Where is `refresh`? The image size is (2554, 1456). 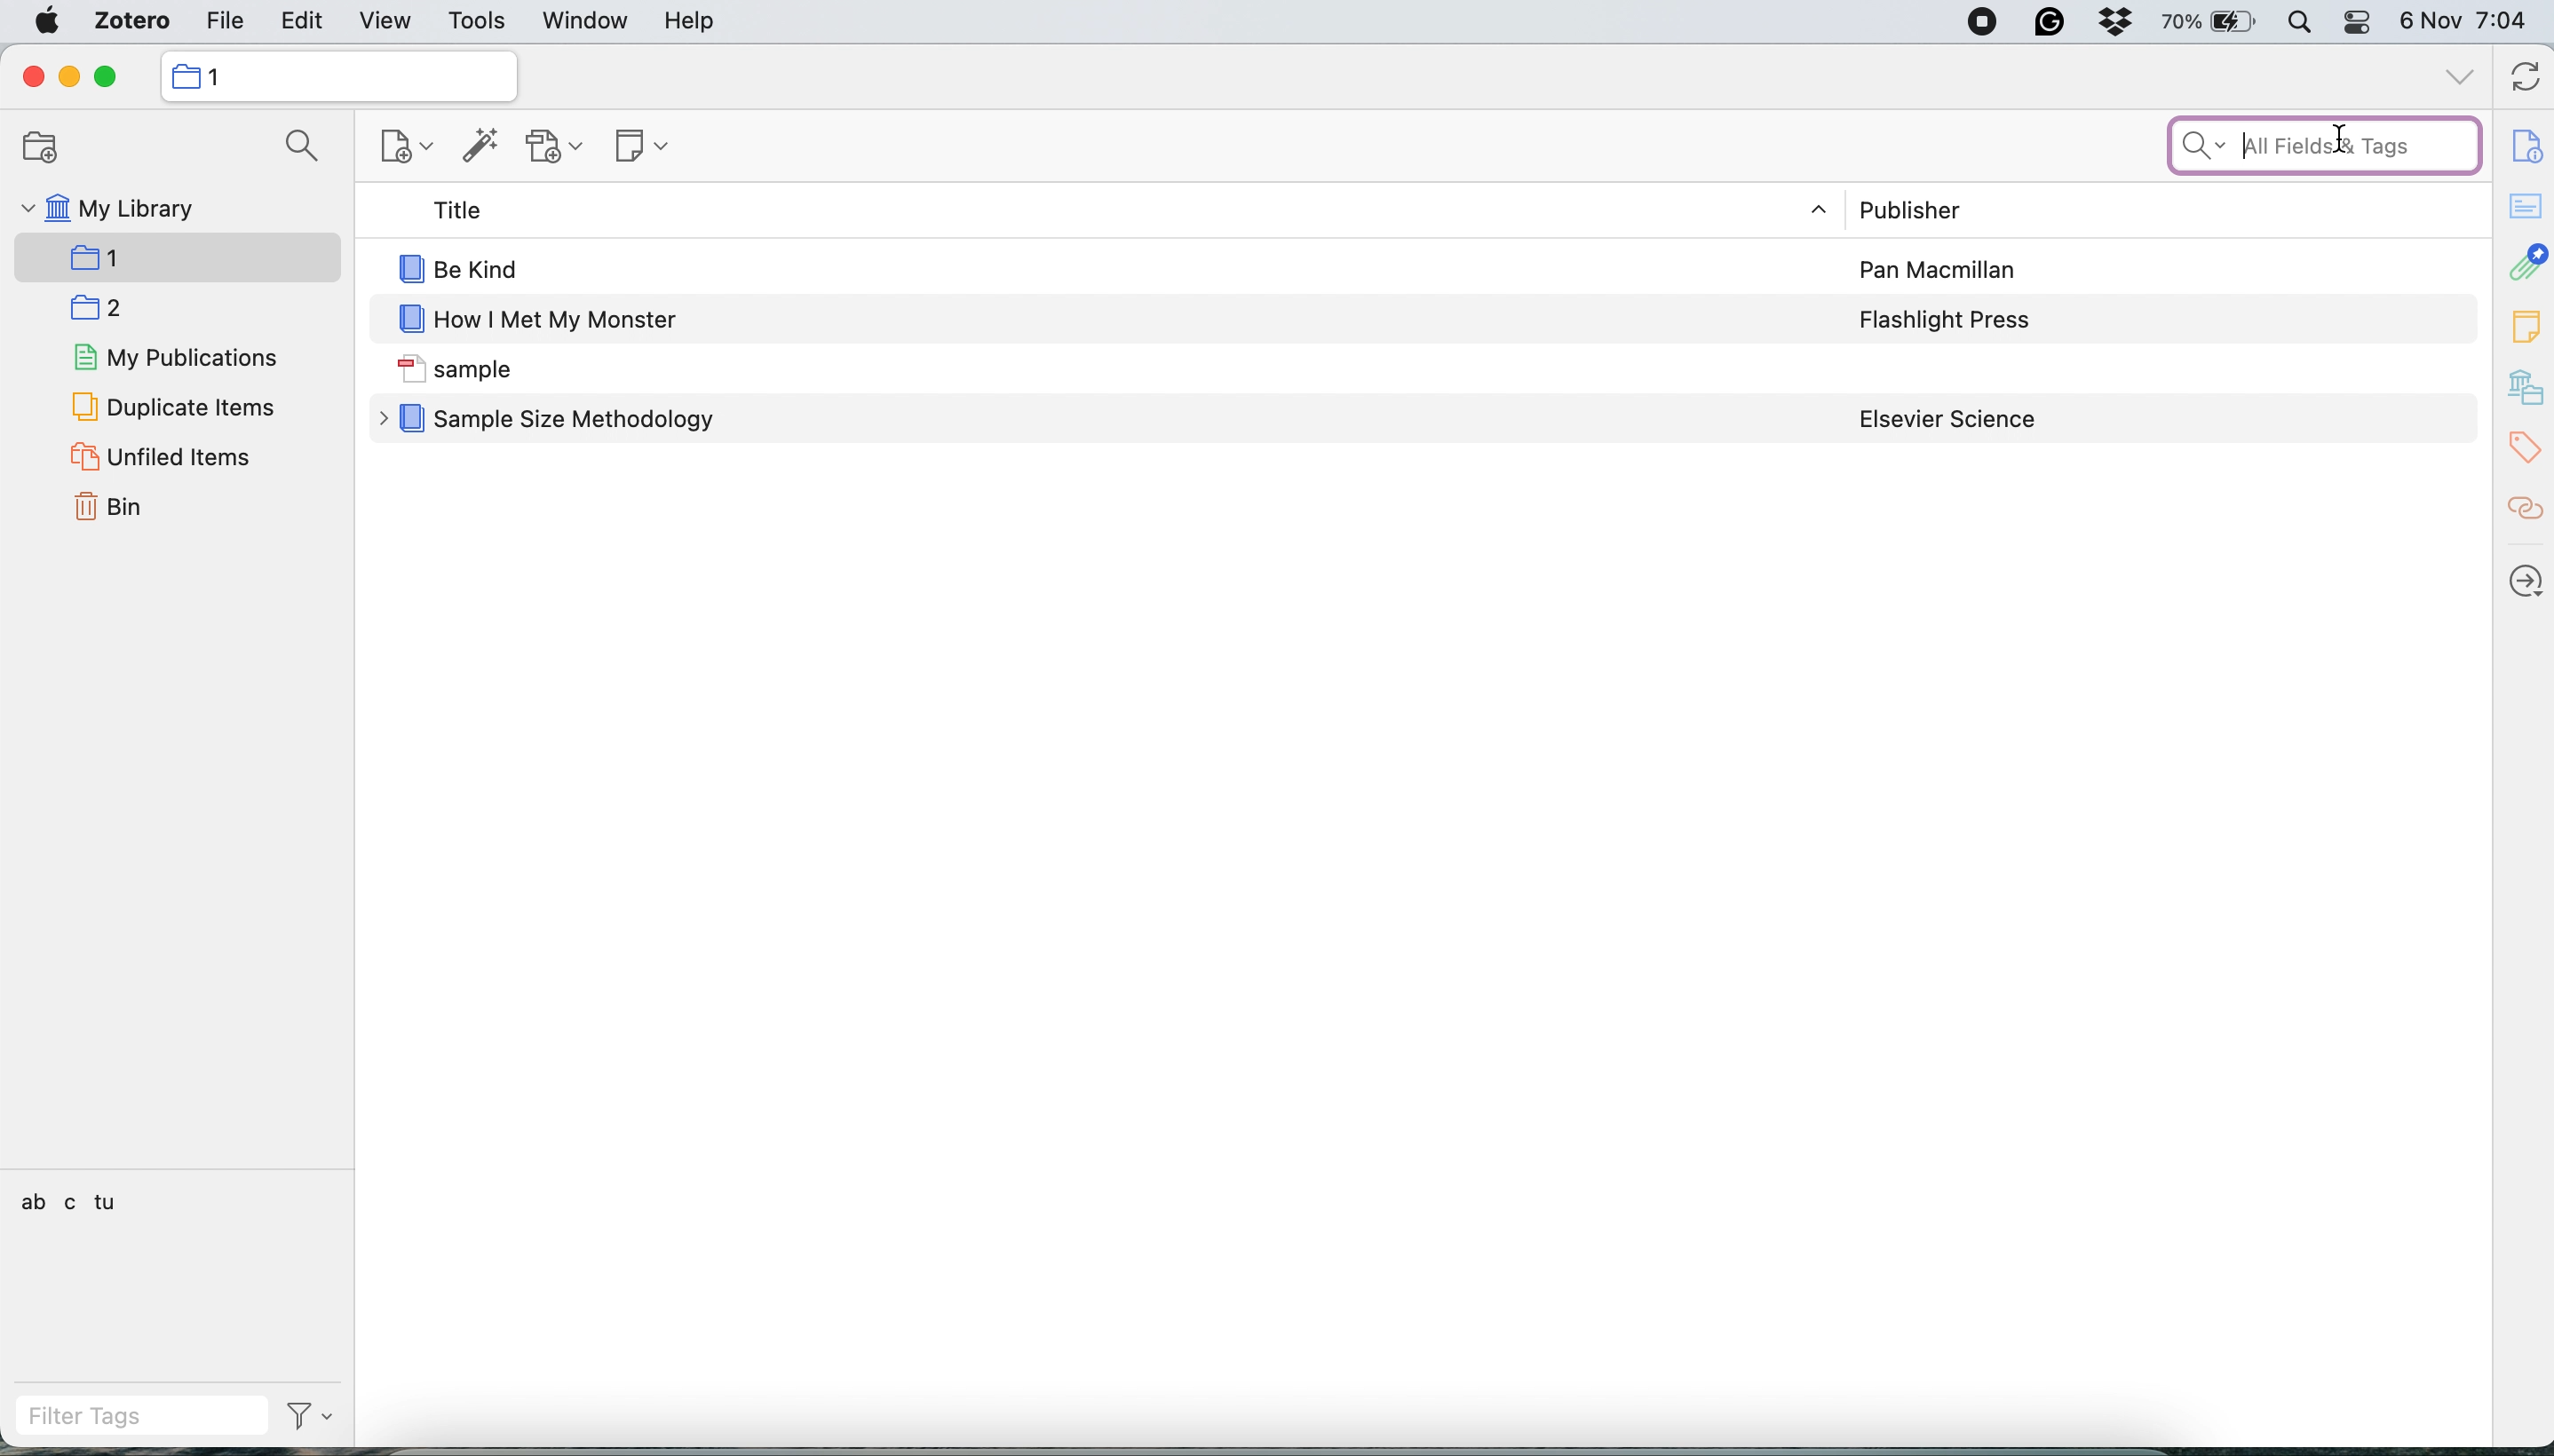
refresh is located at coordinates (2521, 78).